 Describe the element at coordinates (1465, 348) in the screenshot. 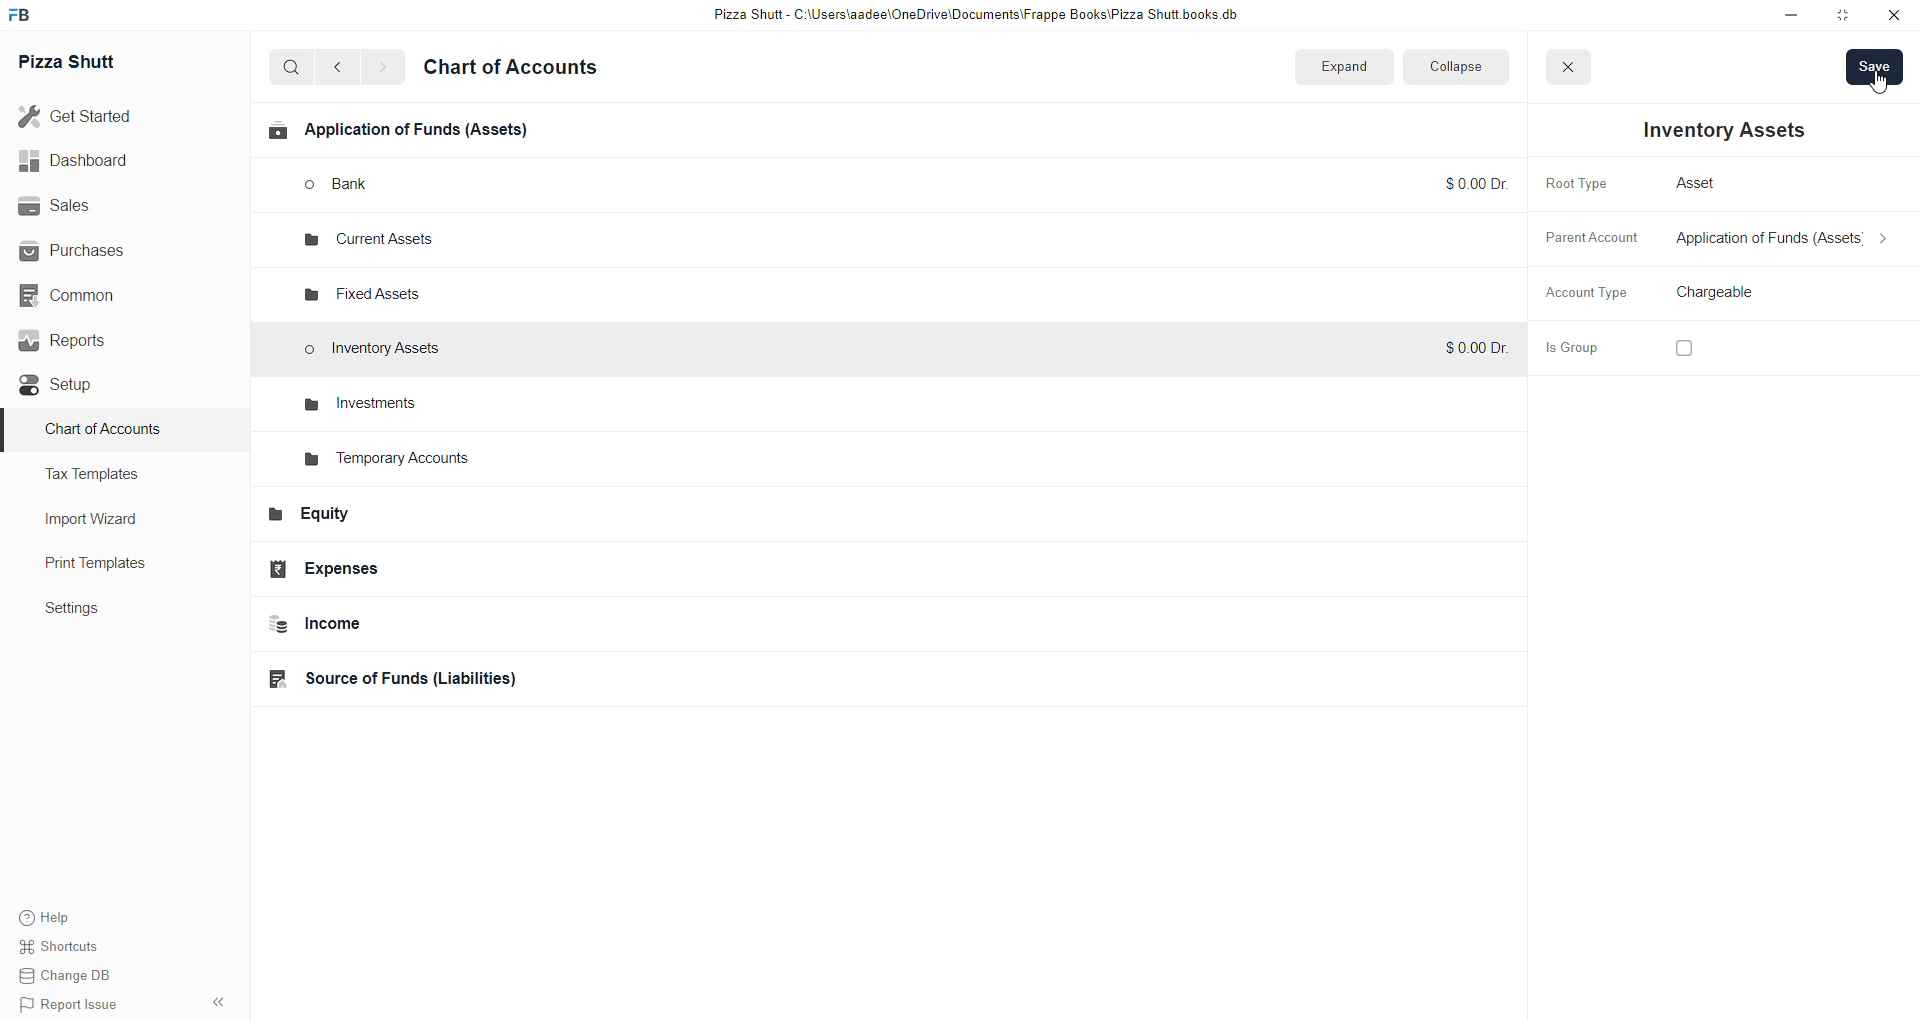

I see `$0.00 Dr.` at that location.